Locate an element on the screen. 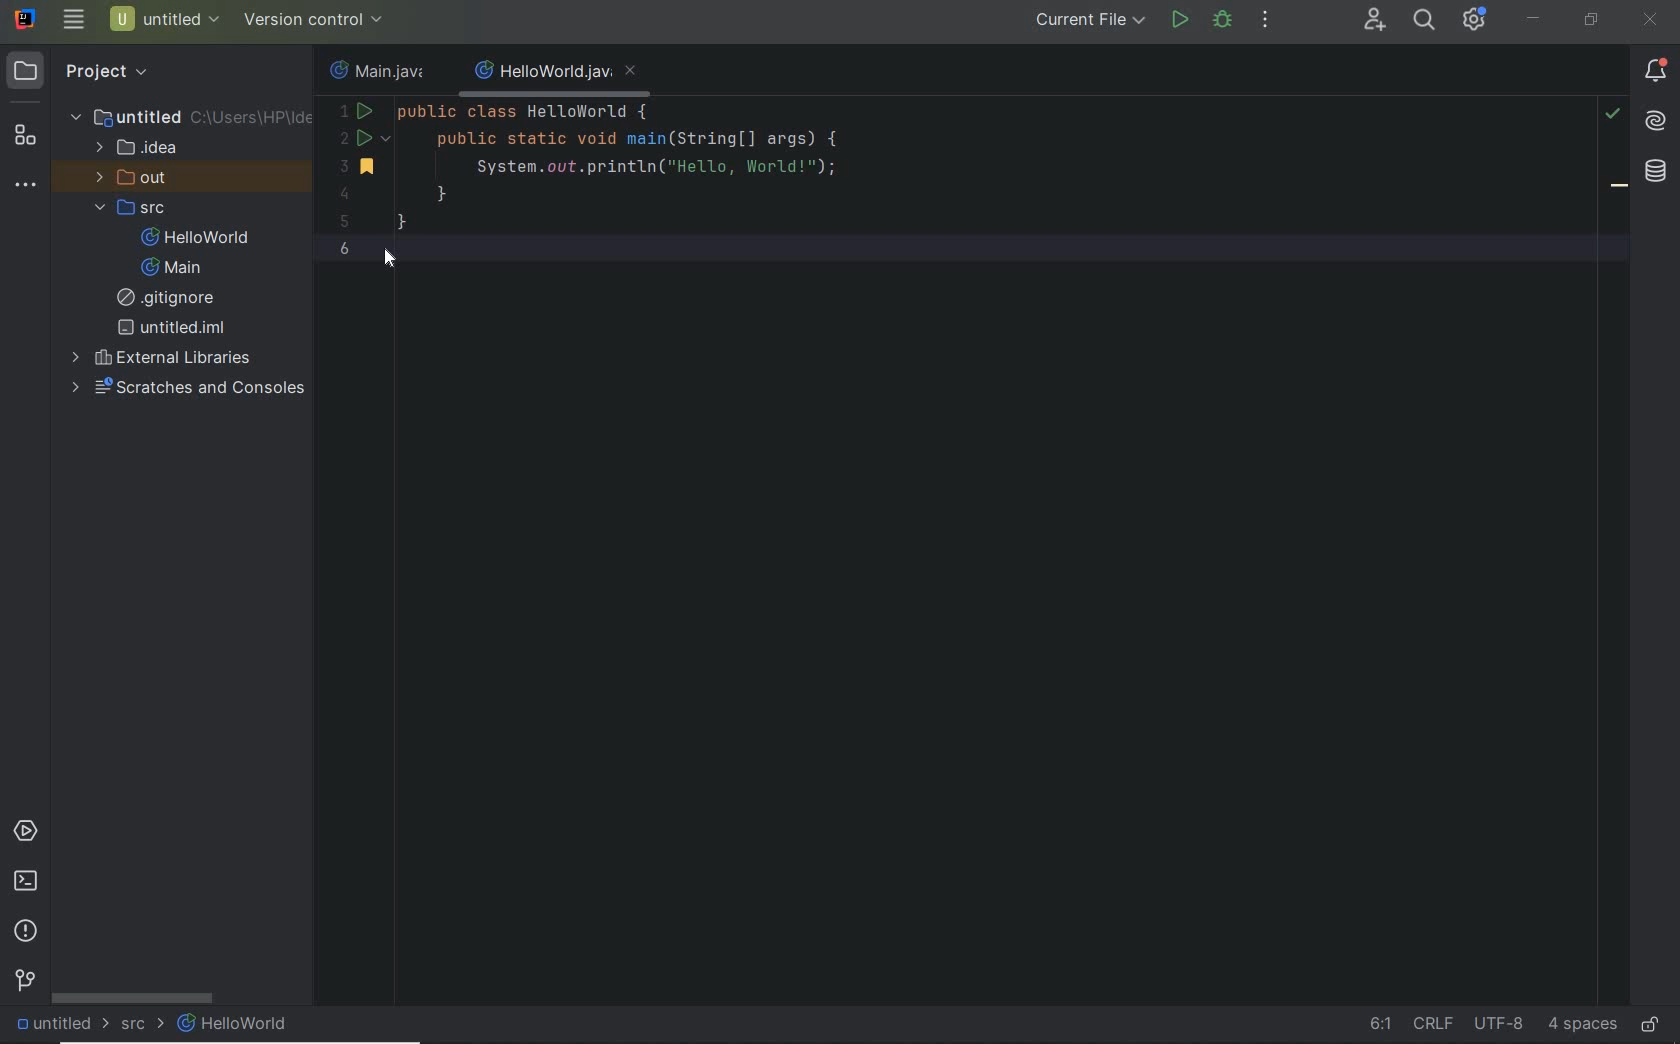  project is located at coordinates (87, 72).